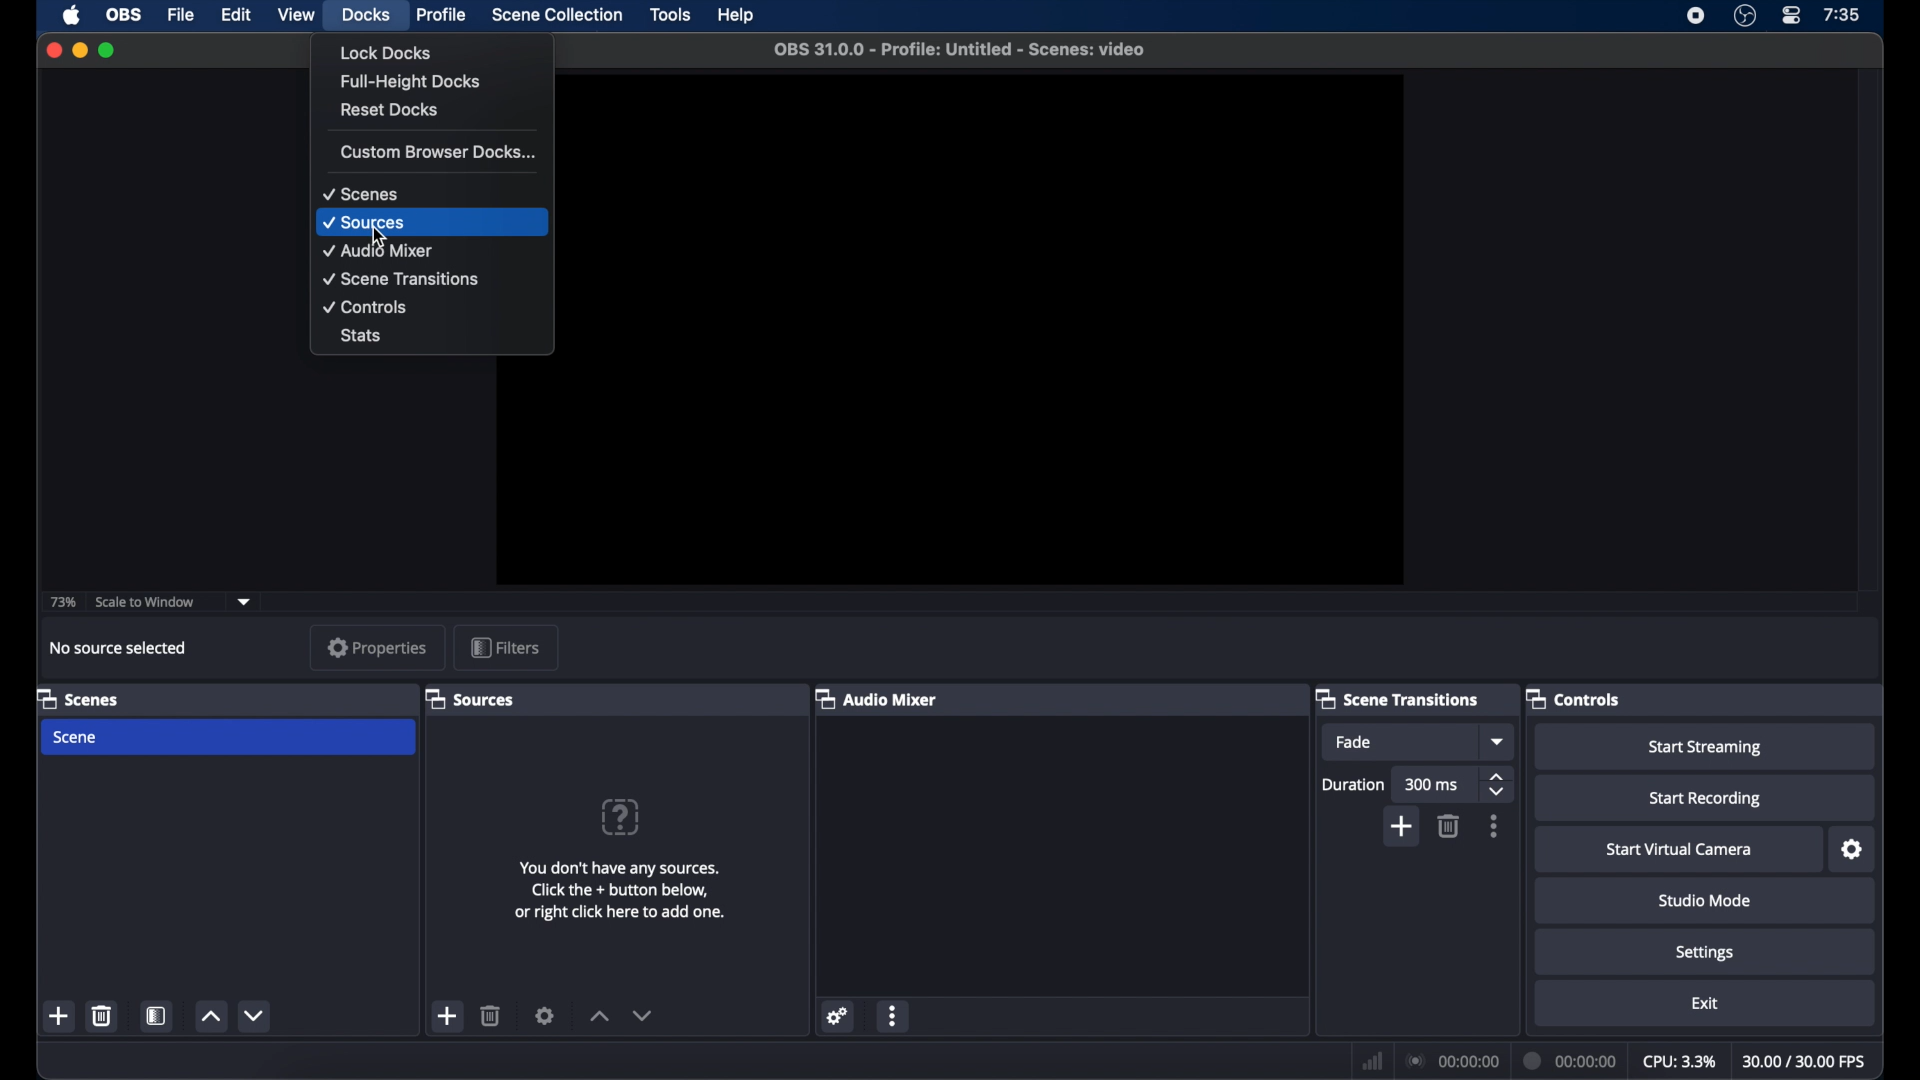 The width and height of the screenshot is (1920, 1080). What do you see at coordinates (101, 1015) in the screenshot?
I see `delete` at bounding box center [101, 1015].